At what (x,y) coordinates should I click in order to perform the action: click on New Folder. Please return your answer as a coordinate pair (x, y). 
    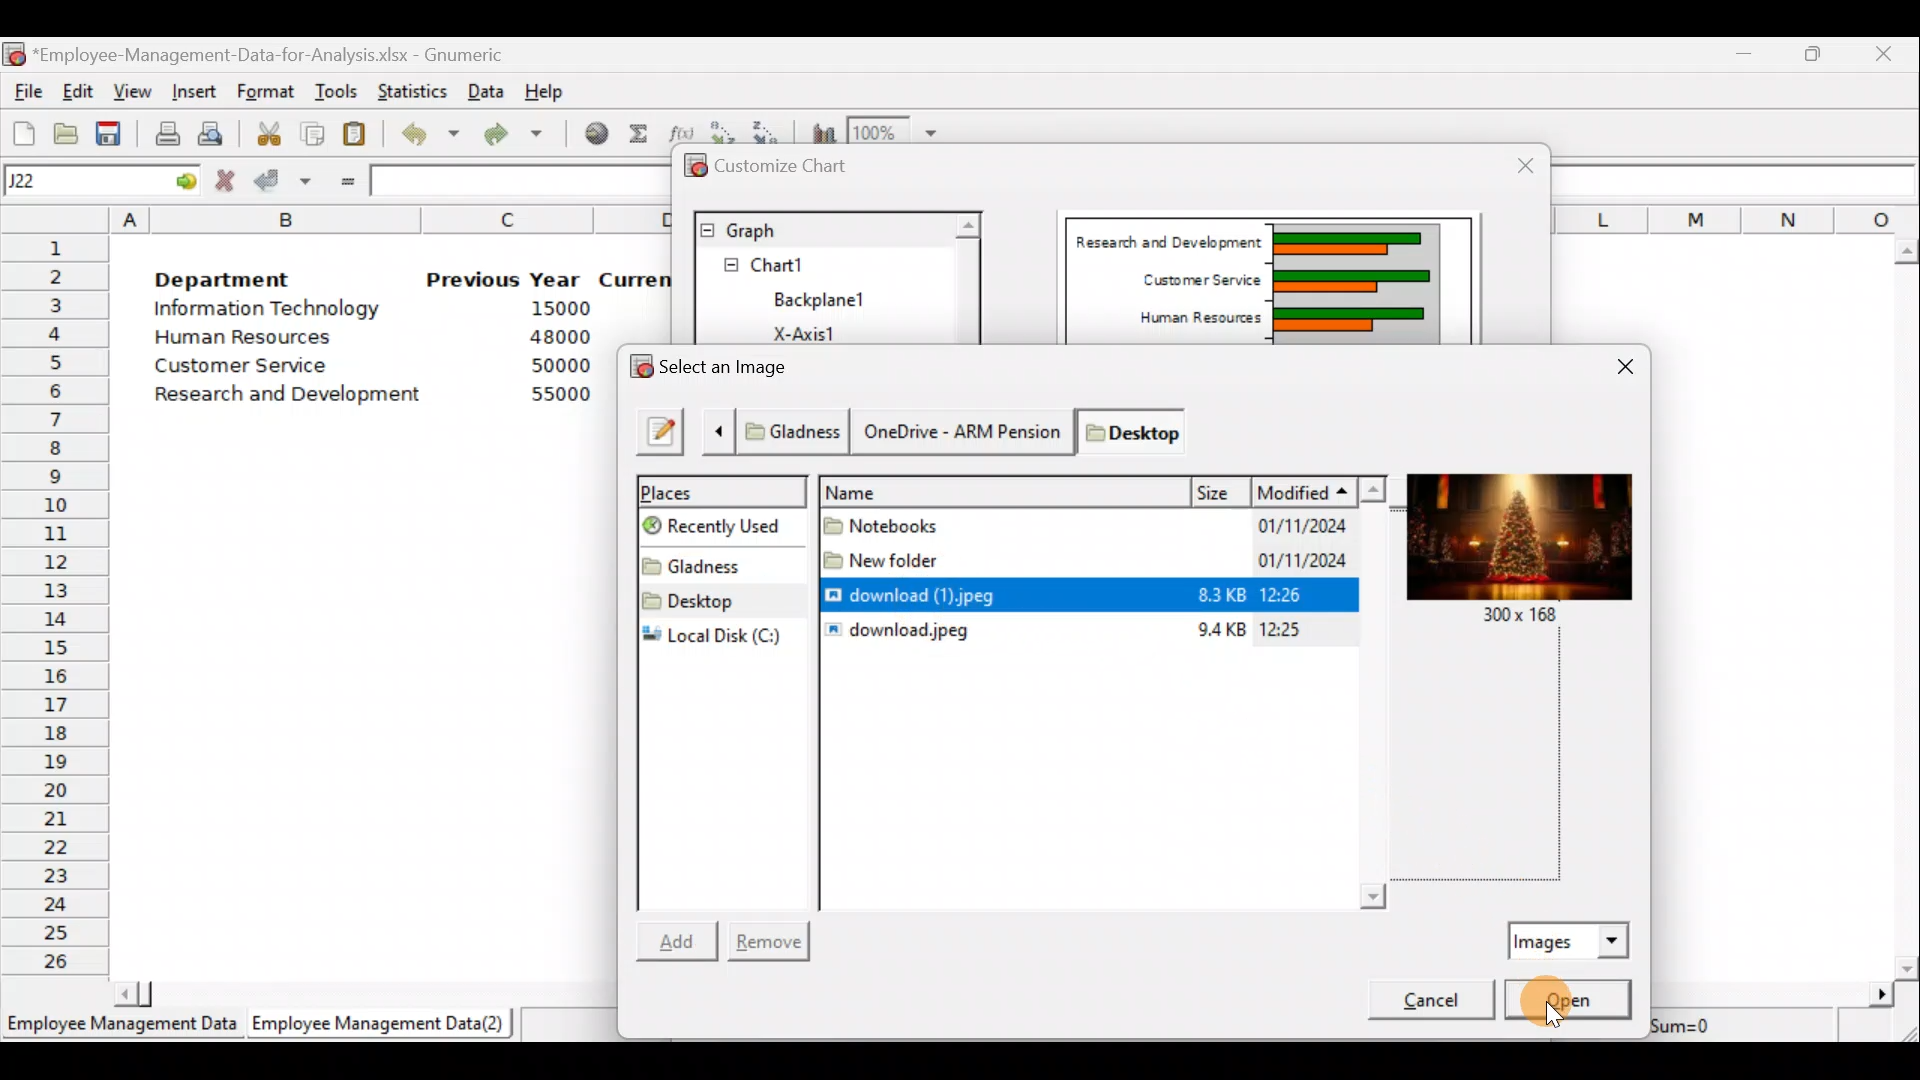
    Looking at the image, I should click on (884, 555).